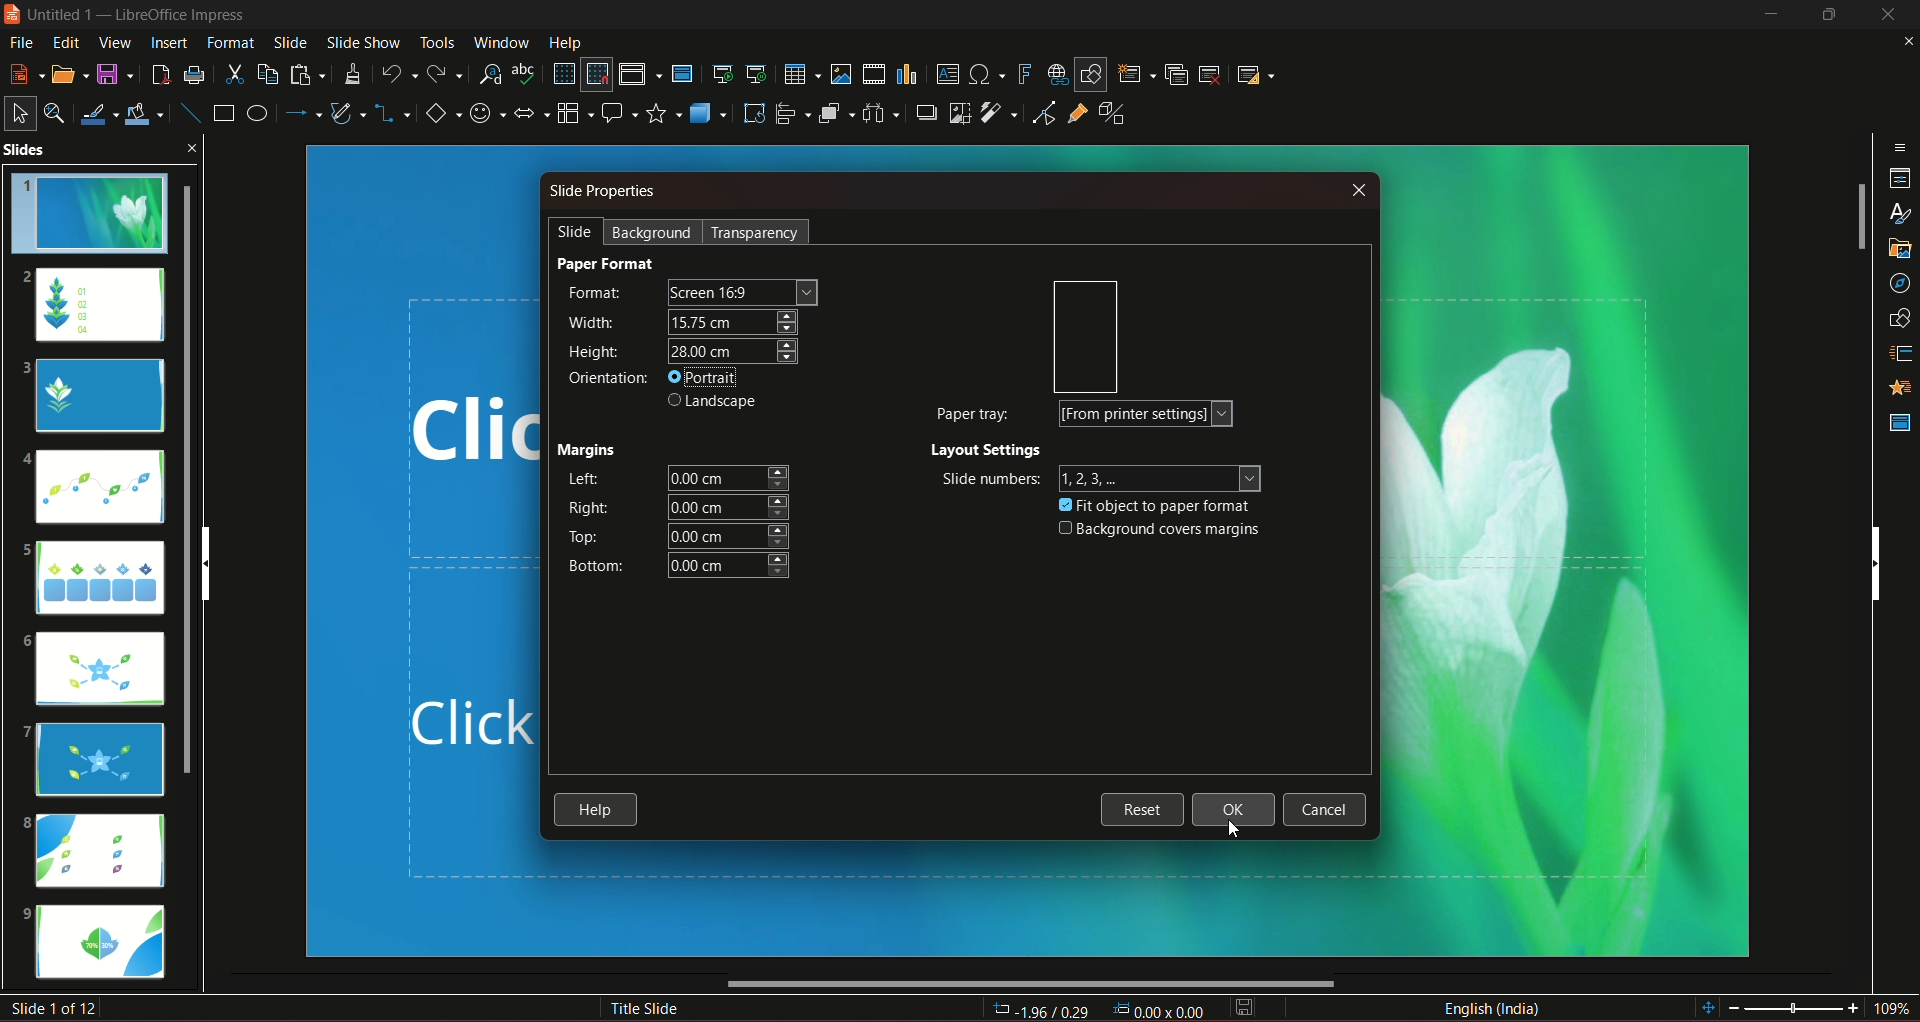 The height and width of the screenshot is (1022, 1920). I want to click on format, so click(230, 42).